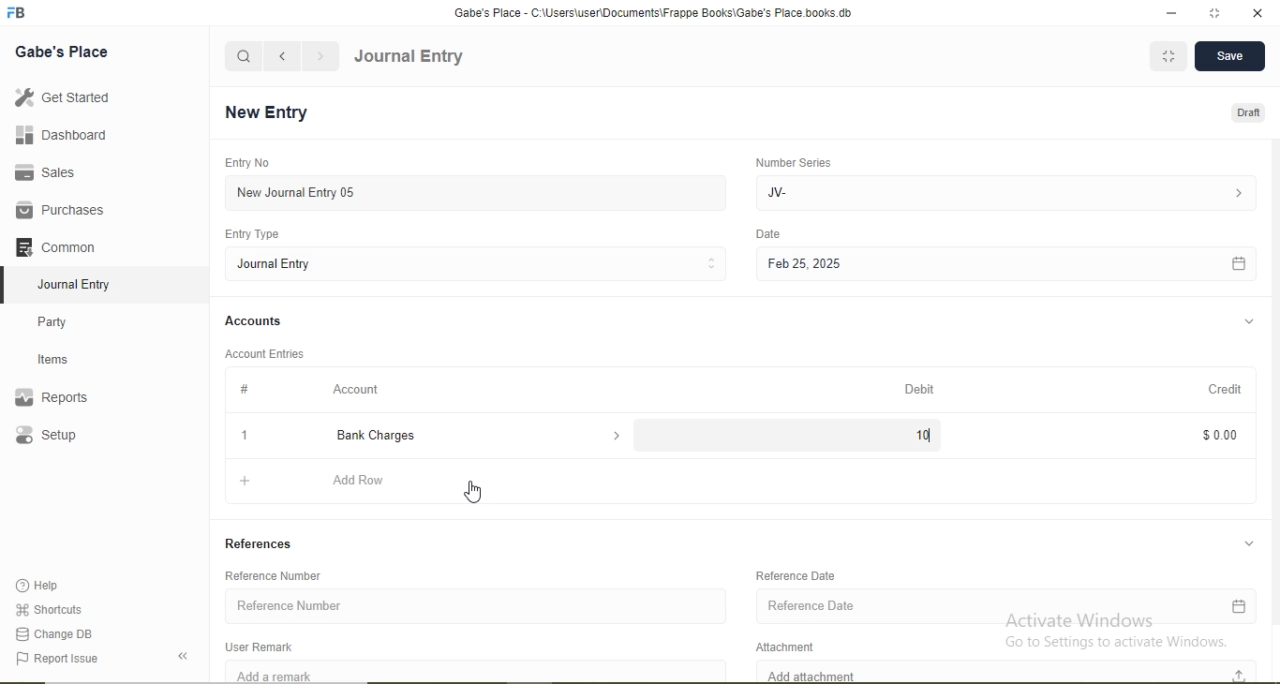 The image size is (1280, 684). Describe the element at coordinates (792, 644) in the screenshot. I see `Attachment` at that location.